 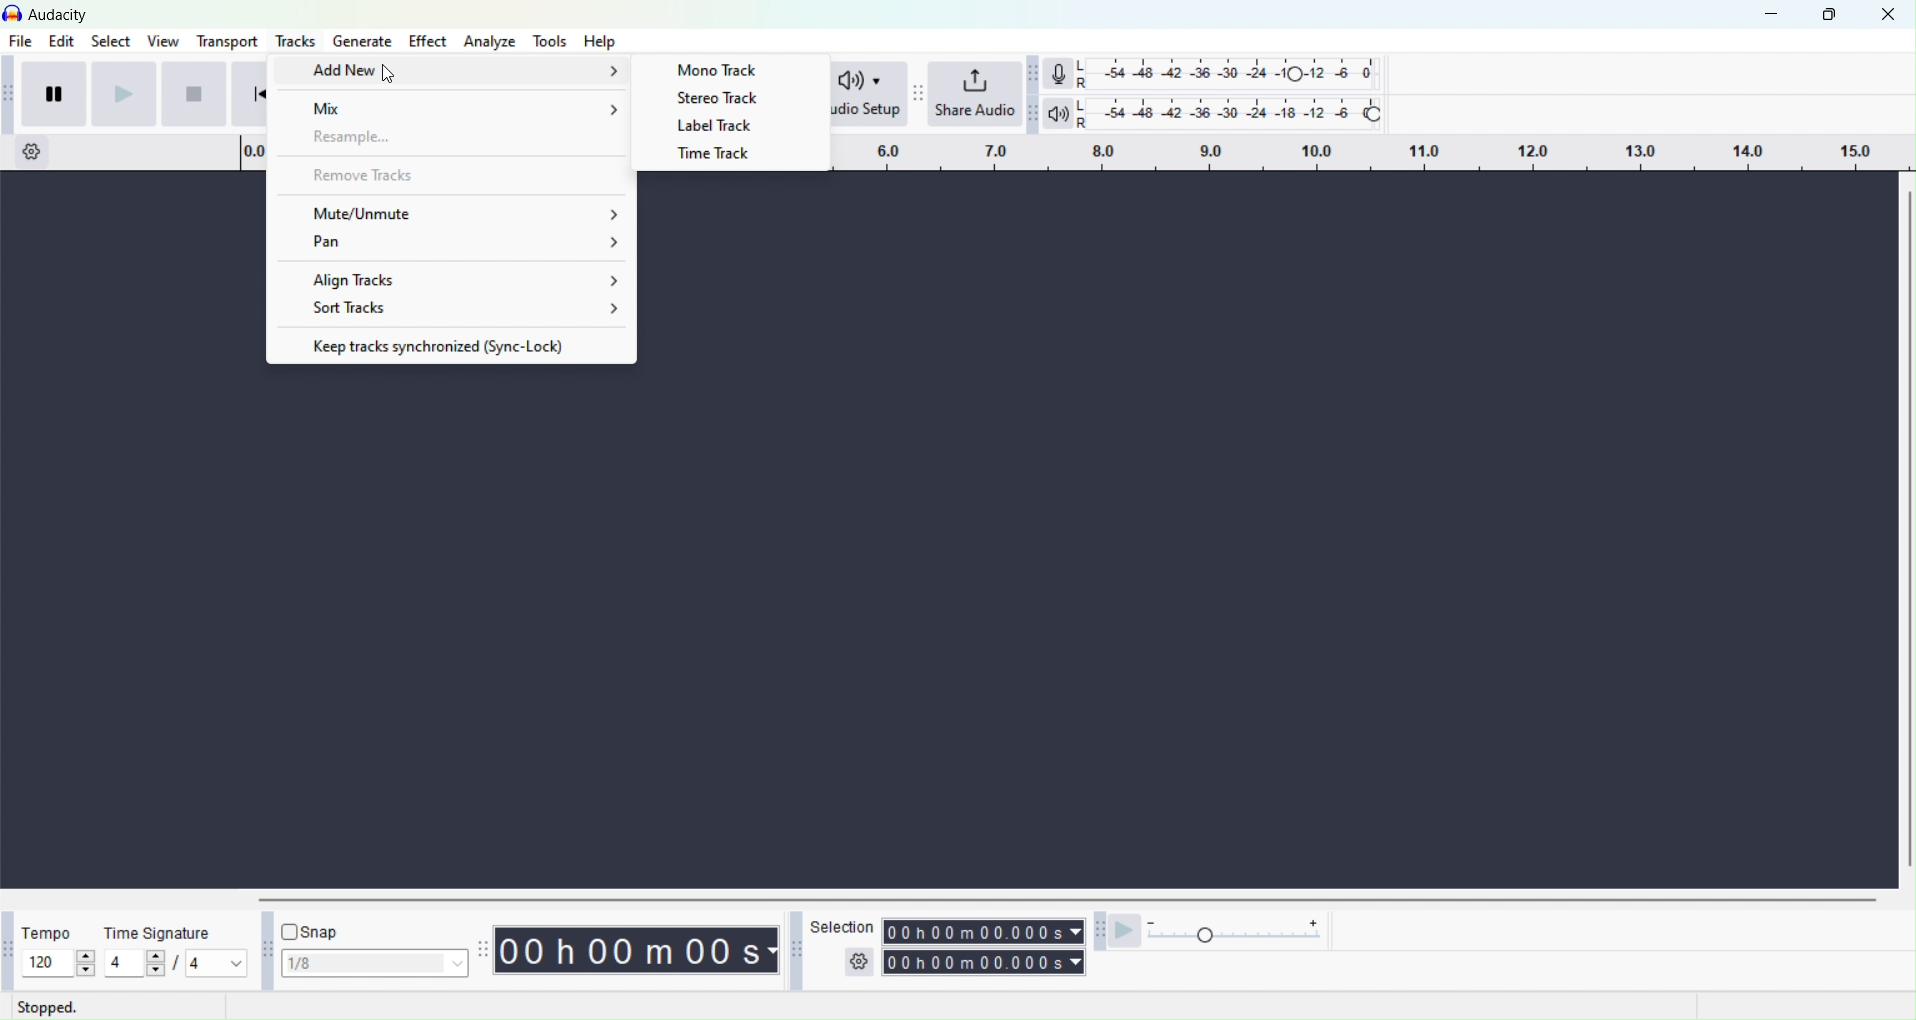 I want to click on Label track, so click(x=725, y=126).